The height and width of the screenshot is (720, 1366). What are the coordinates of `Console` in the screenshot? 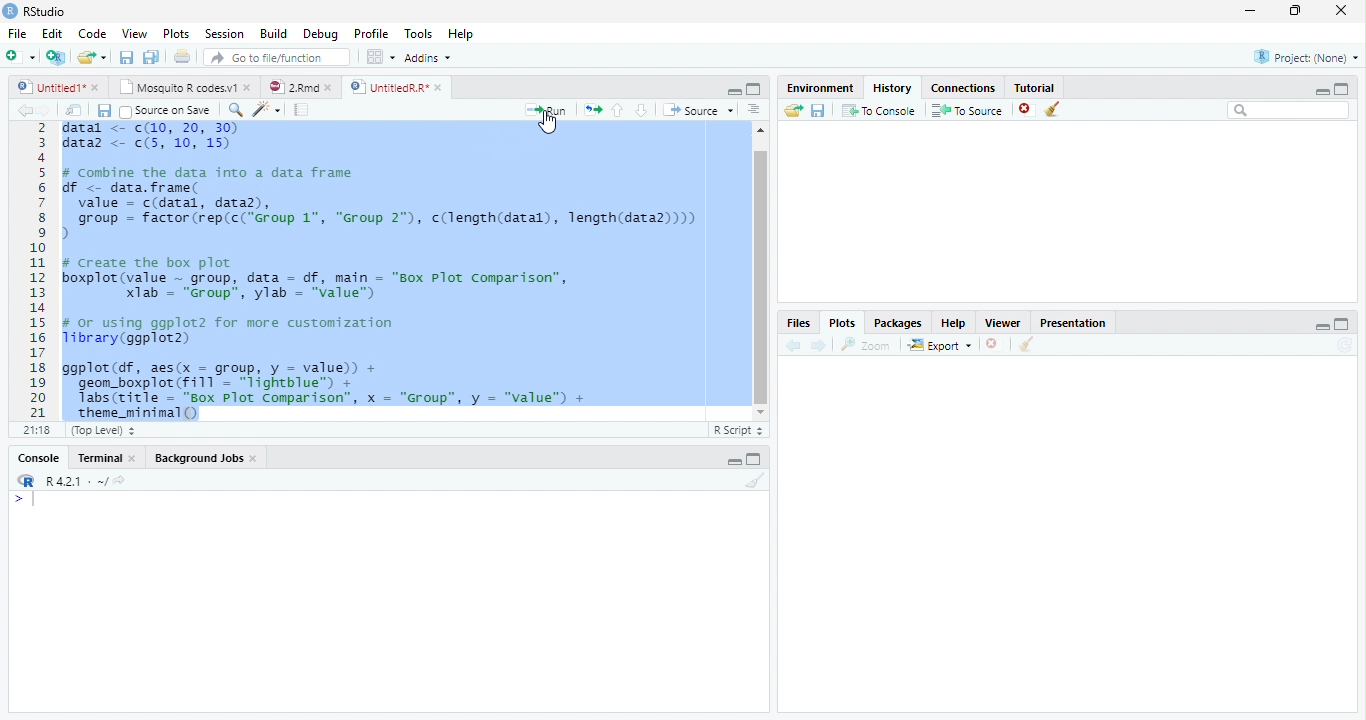 It's located at (38, 458).